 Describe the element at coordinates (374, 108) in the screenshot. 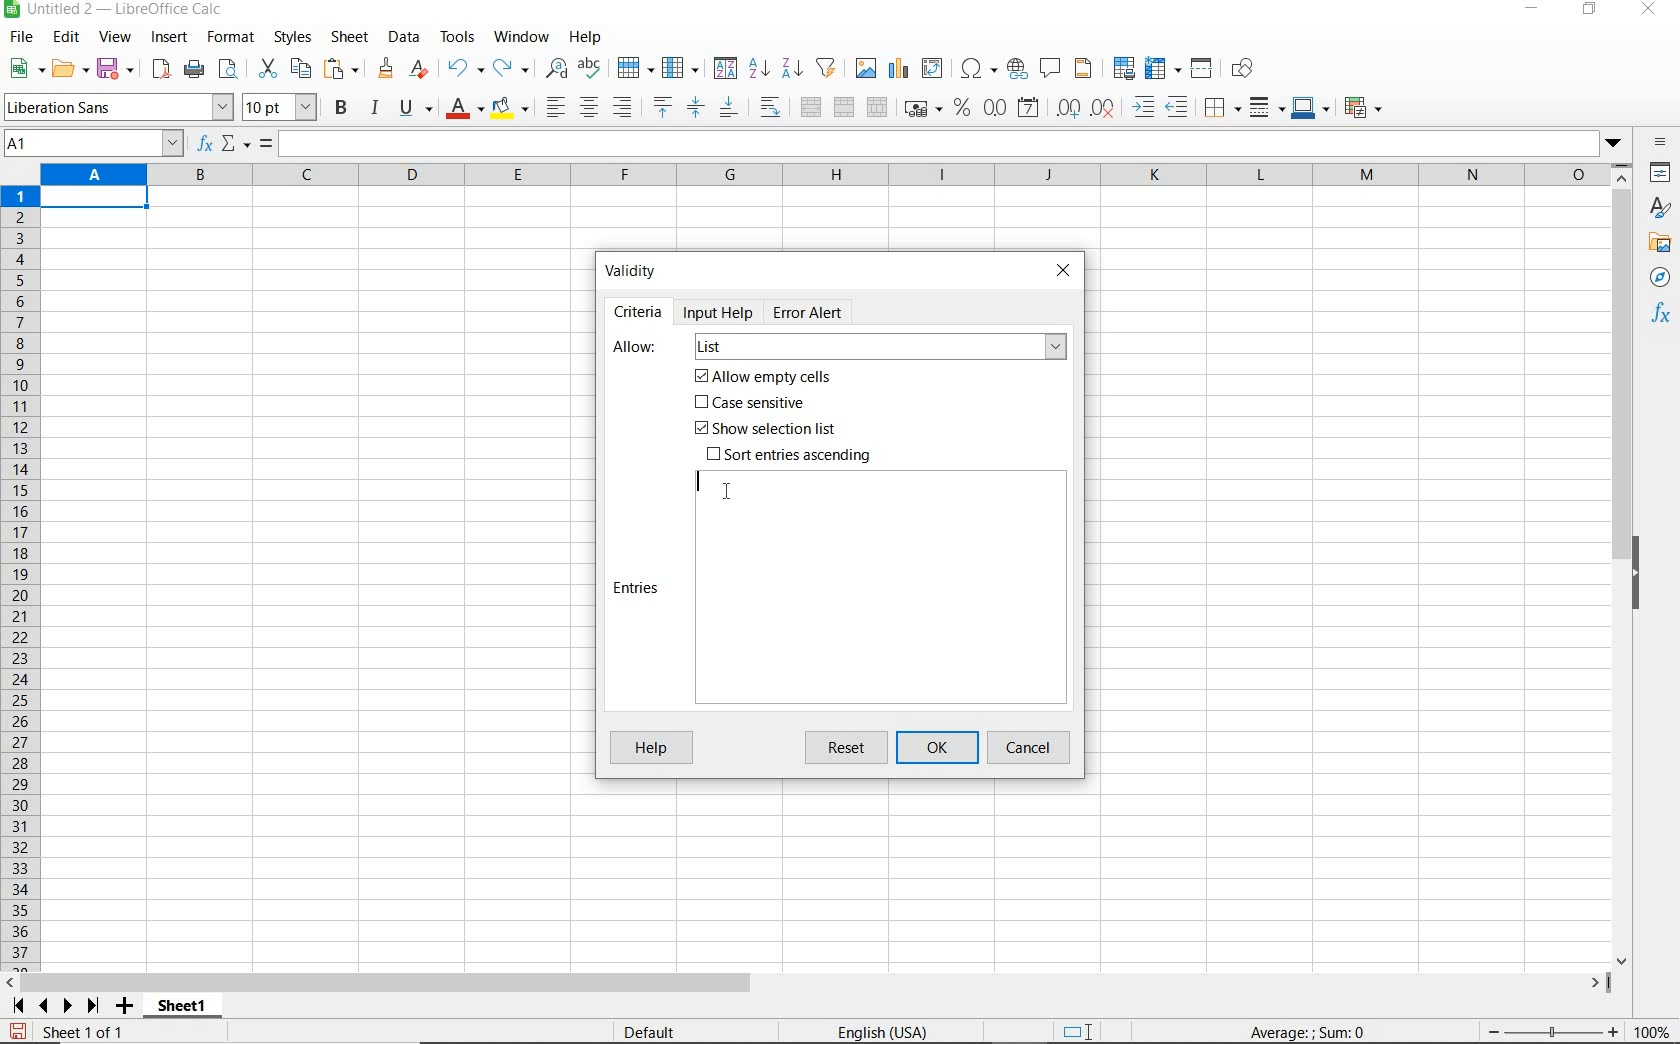

I see `italic` at that location.